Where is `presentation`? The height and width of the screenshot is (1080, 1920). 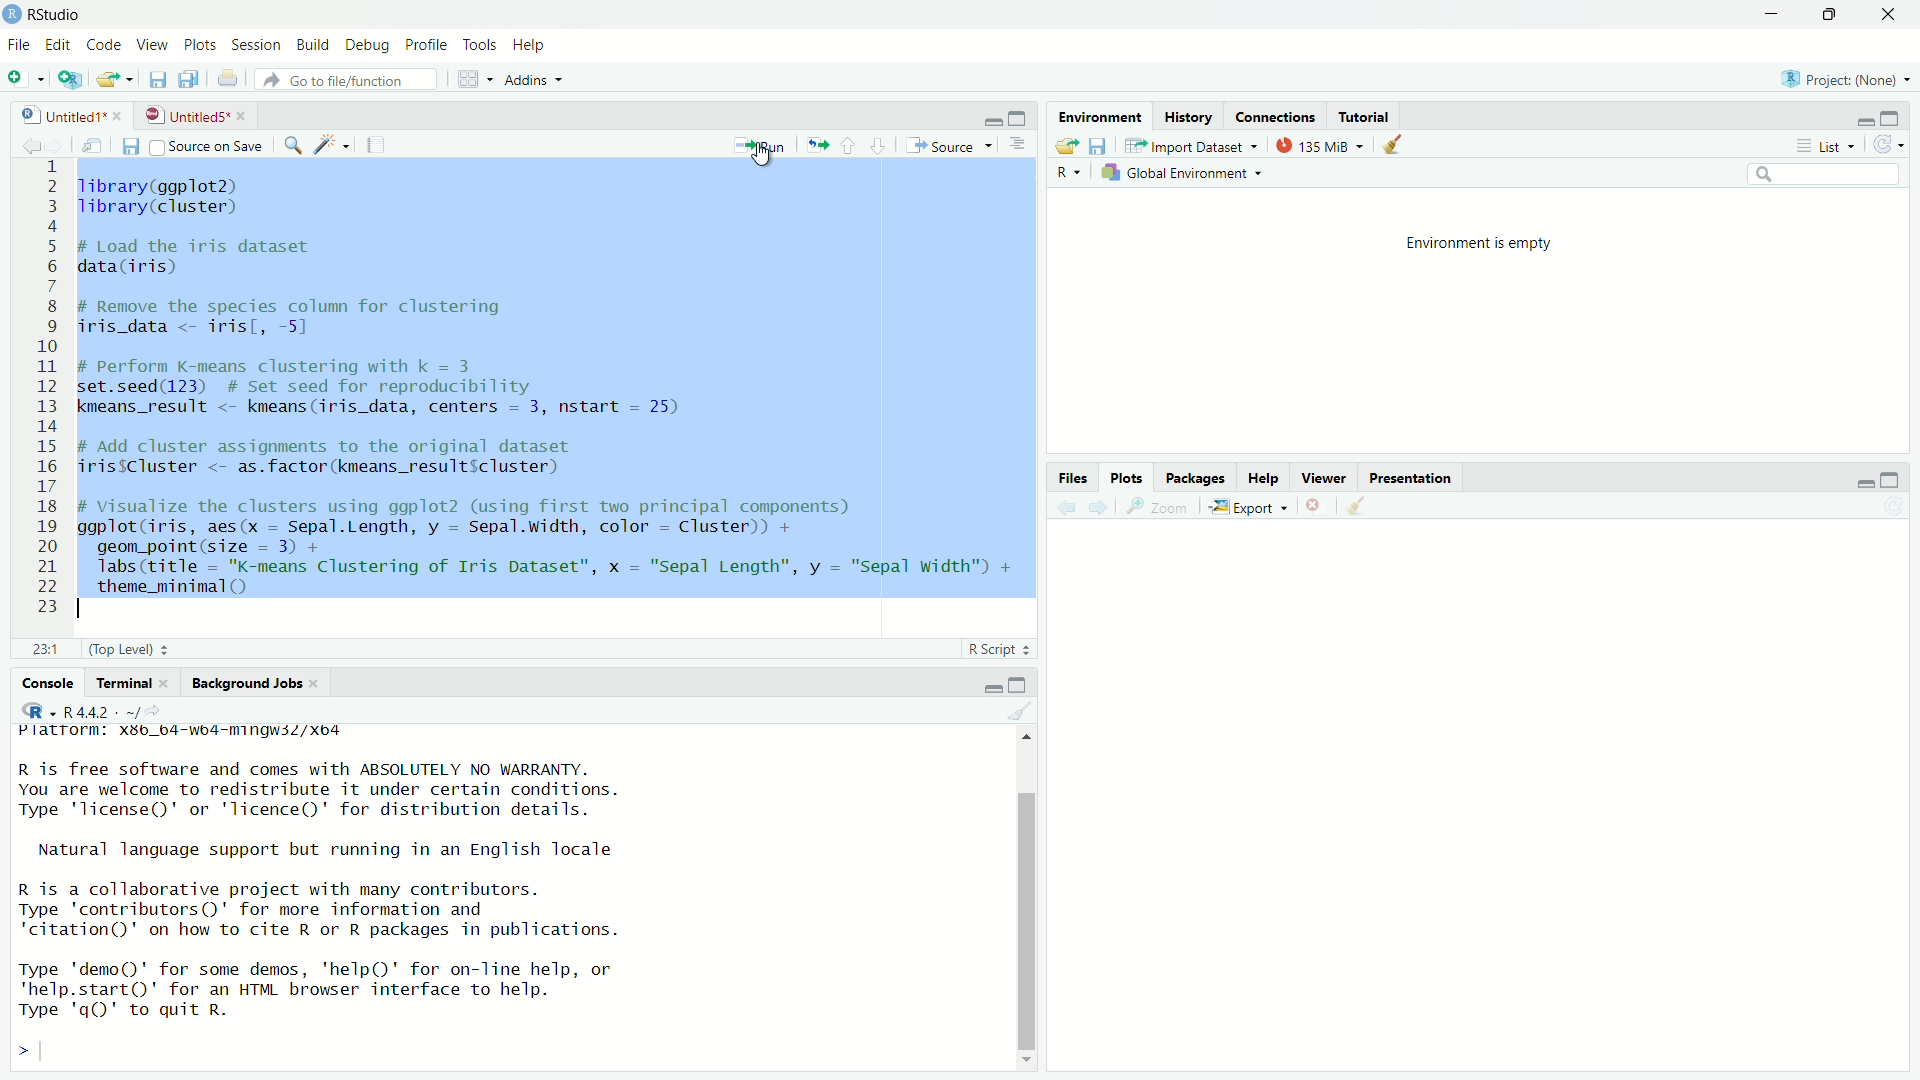
presentation is located at coordinates (1419, 477).